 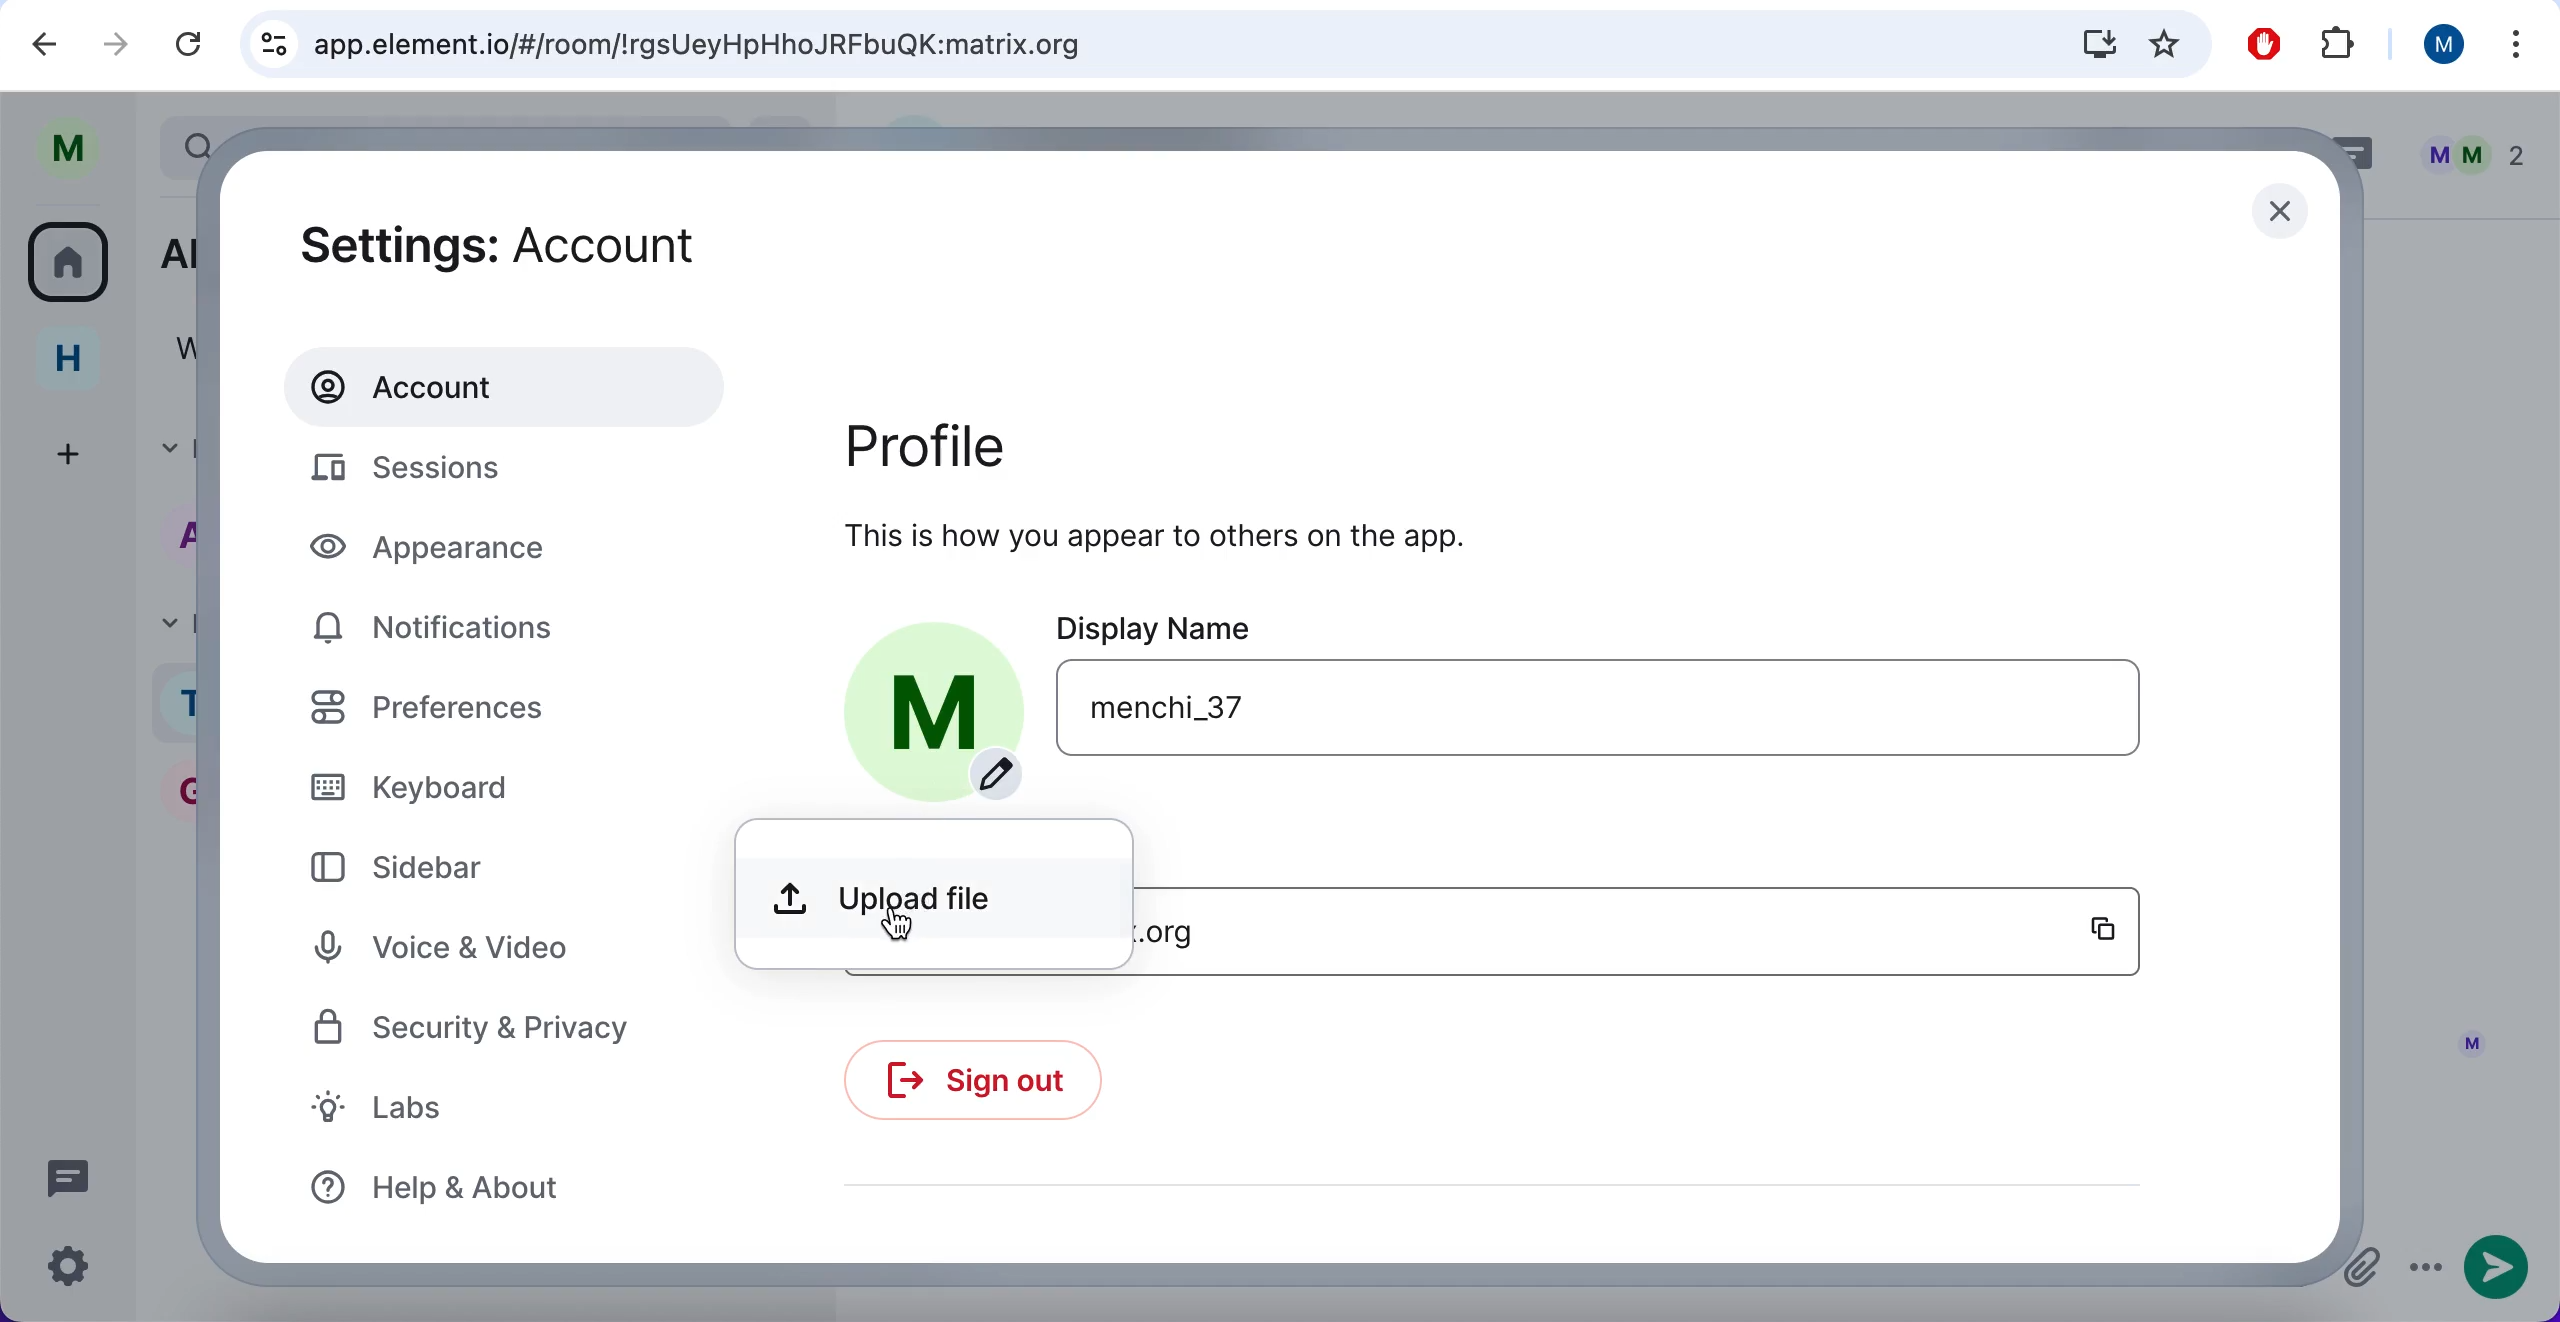 I want to click on forward, so click(x=114, y=47).